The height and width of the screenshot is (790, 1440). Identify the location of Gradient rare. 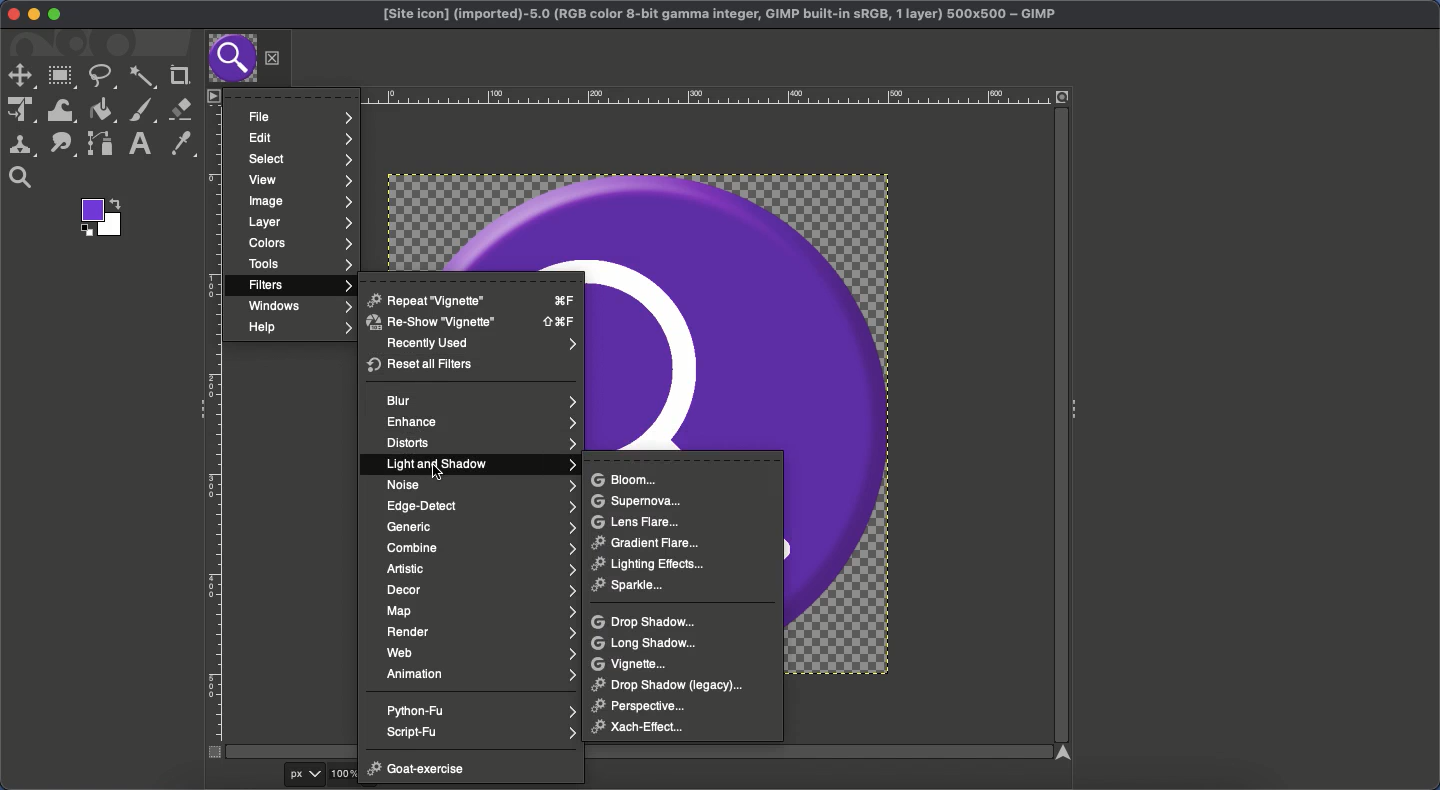
(647, 541).